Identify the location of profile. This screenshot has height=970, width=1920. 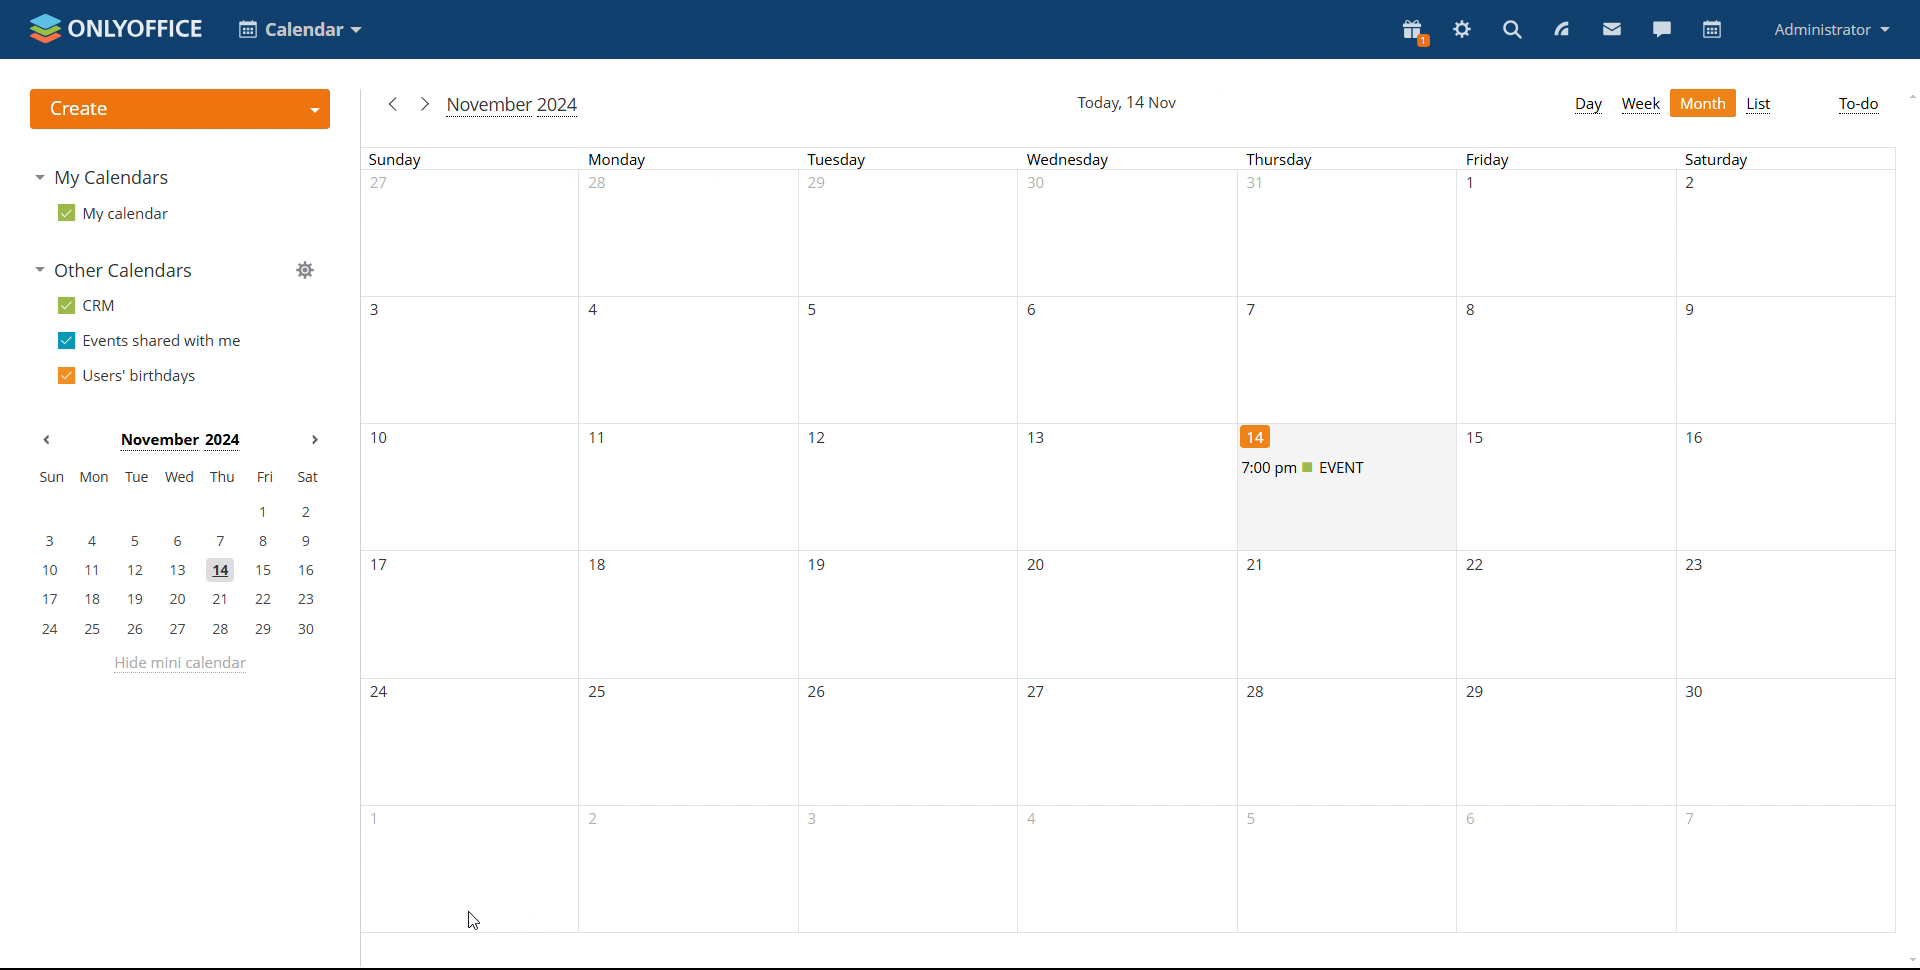
(1832, 29).